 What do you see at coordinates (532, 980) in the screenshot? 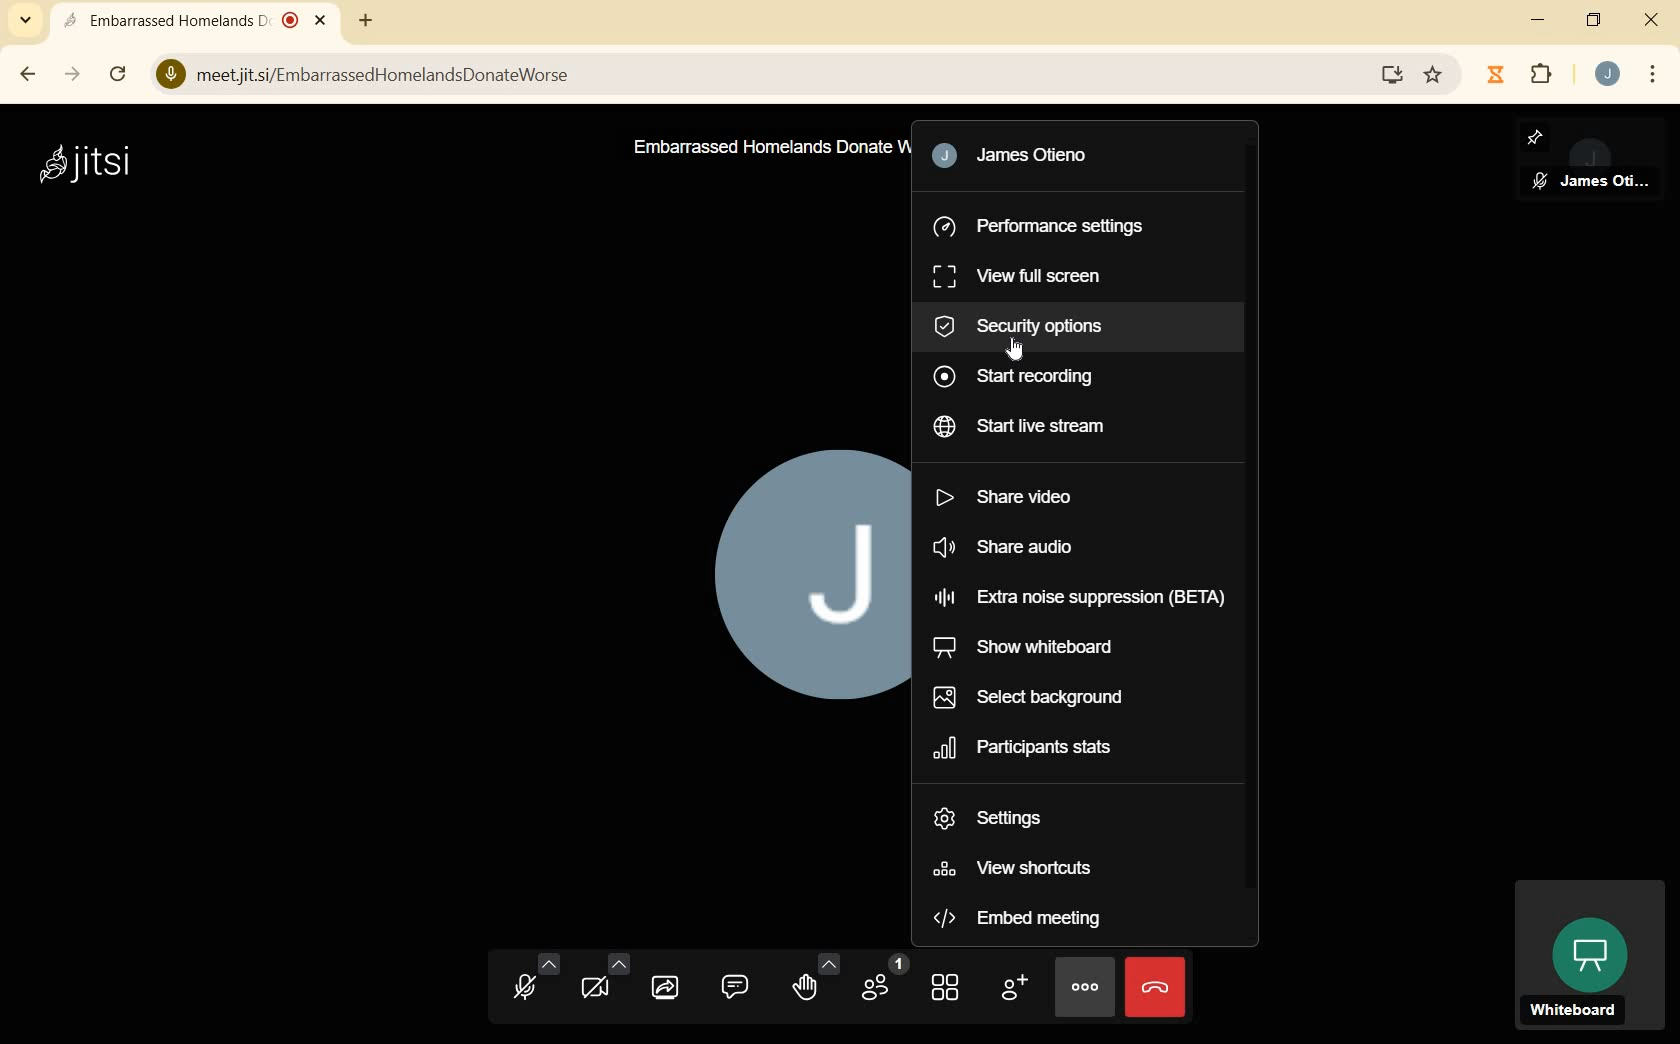
I see `microphone` at bounding box center [532, 980].